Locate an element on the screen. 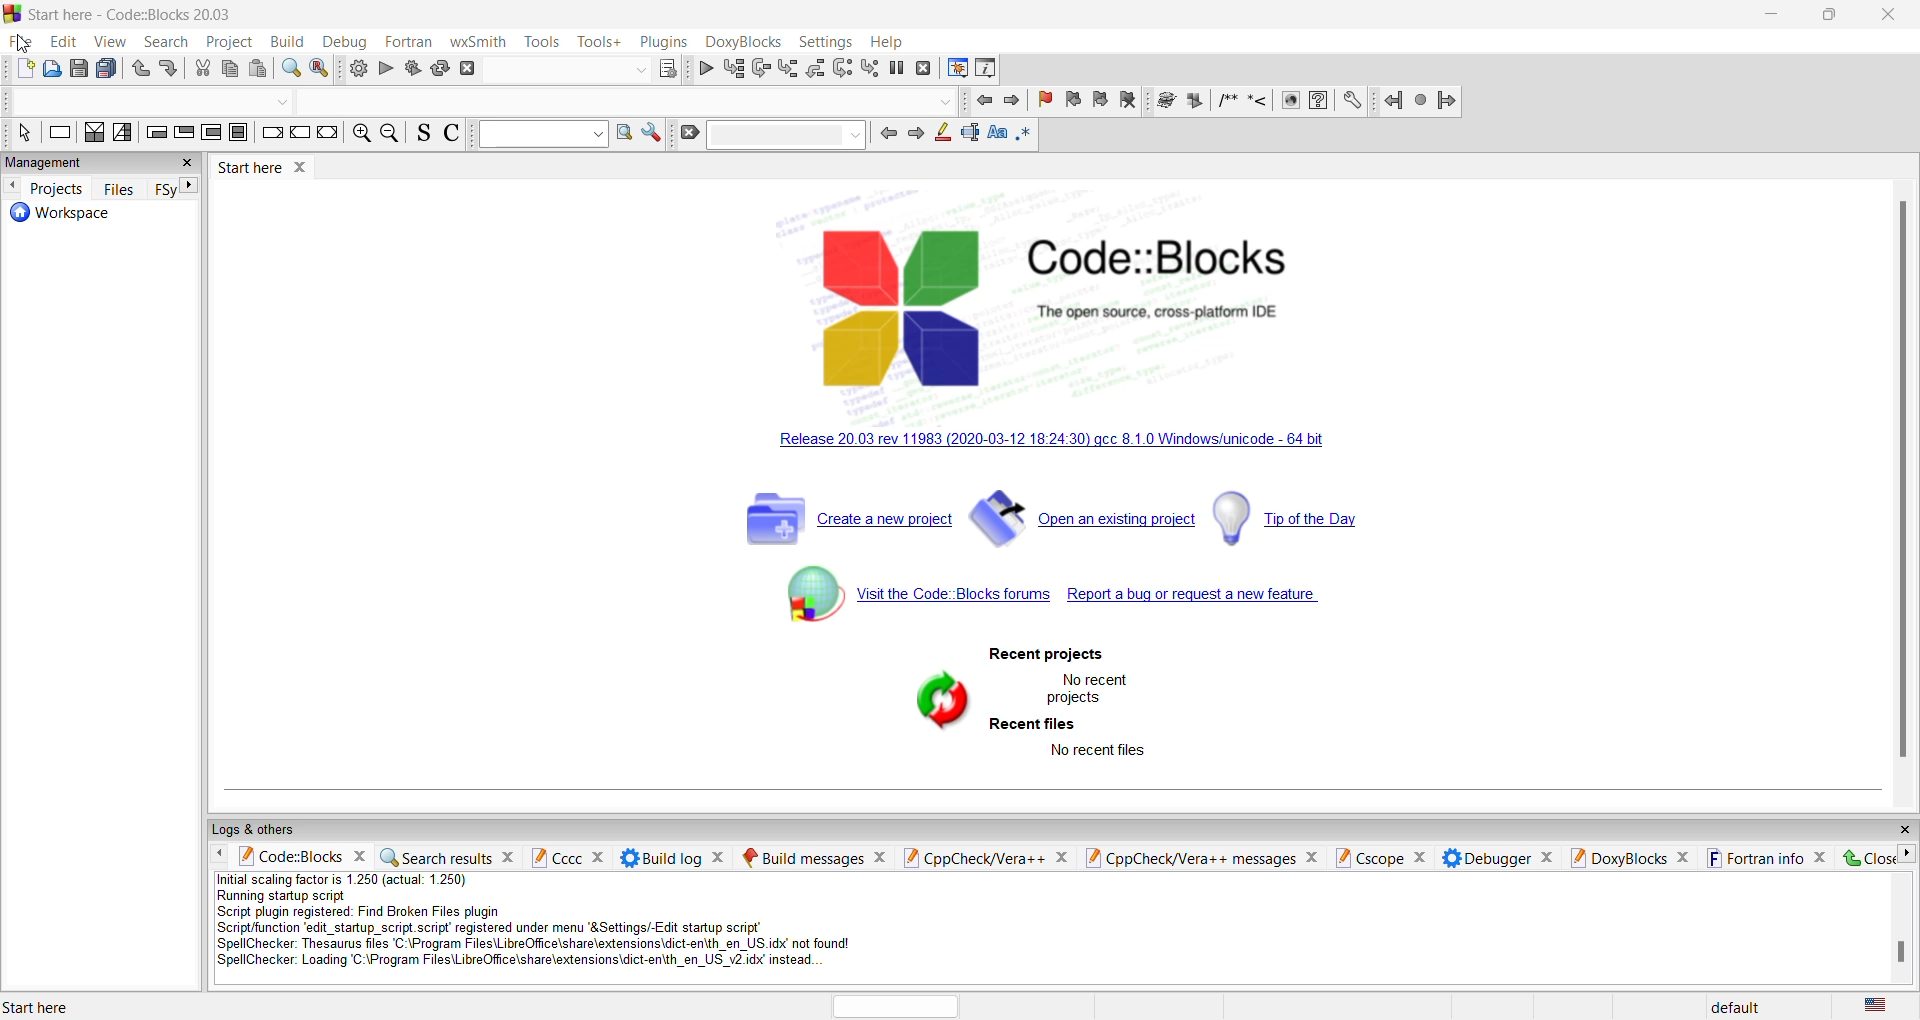  close is located at coordinates (878, 856).